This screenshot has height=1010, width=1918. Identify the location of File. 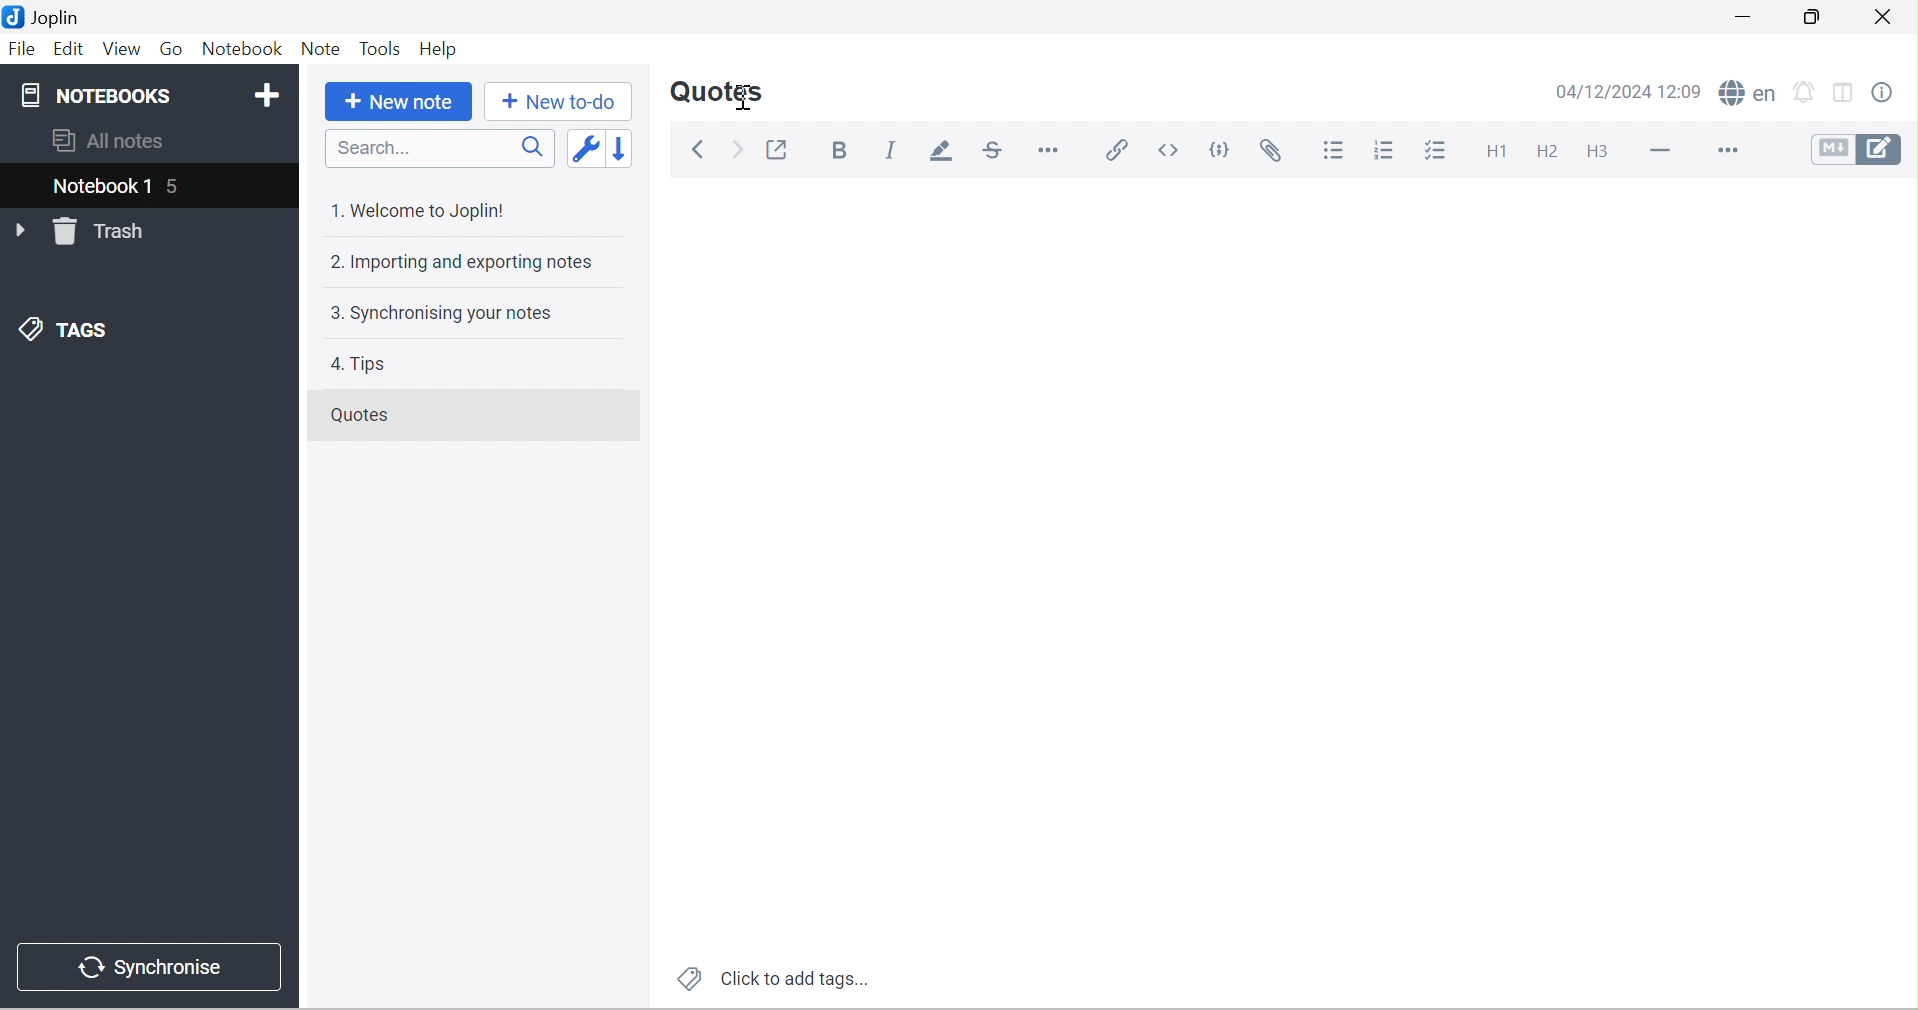
(23, 50).